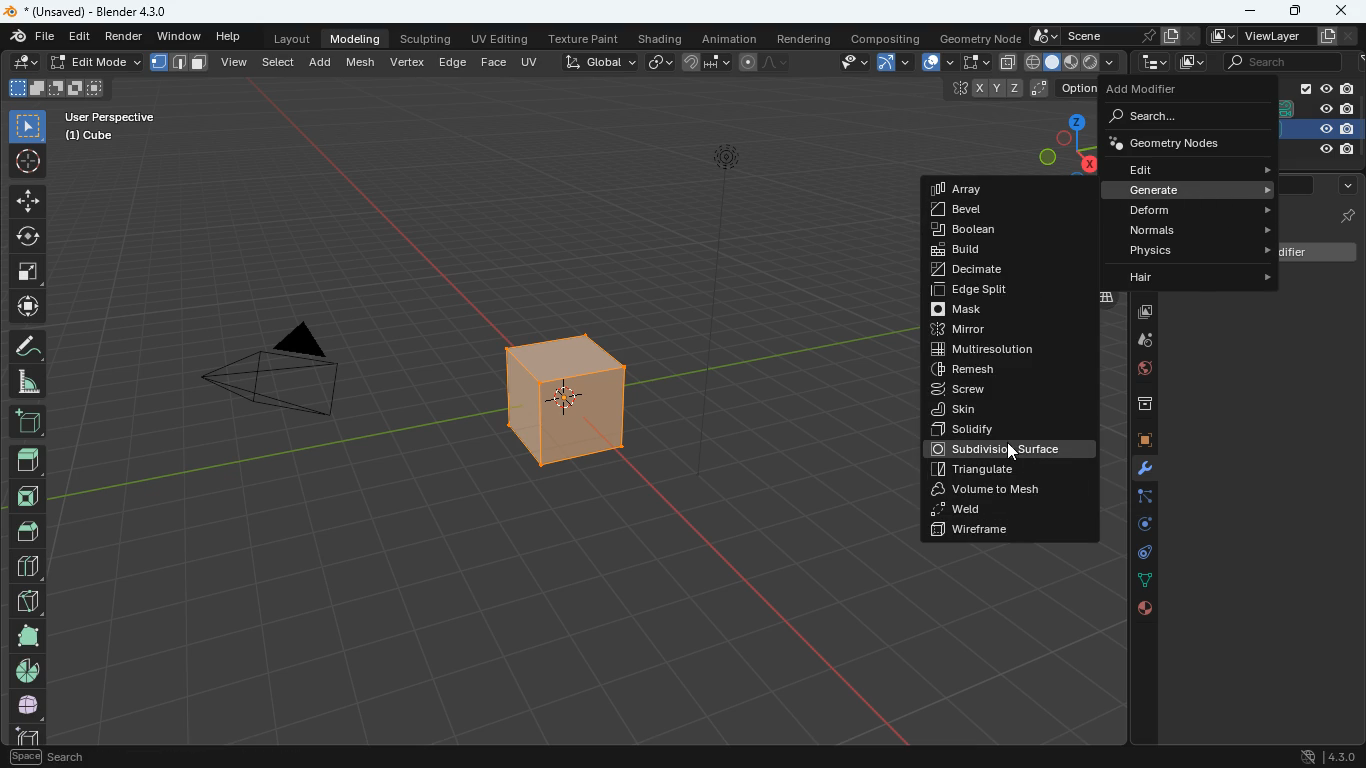 This screenshot has height=768, width=1366. Describe the element at coordinates (1140, 554) in the screenshot. I see `control` at that location.